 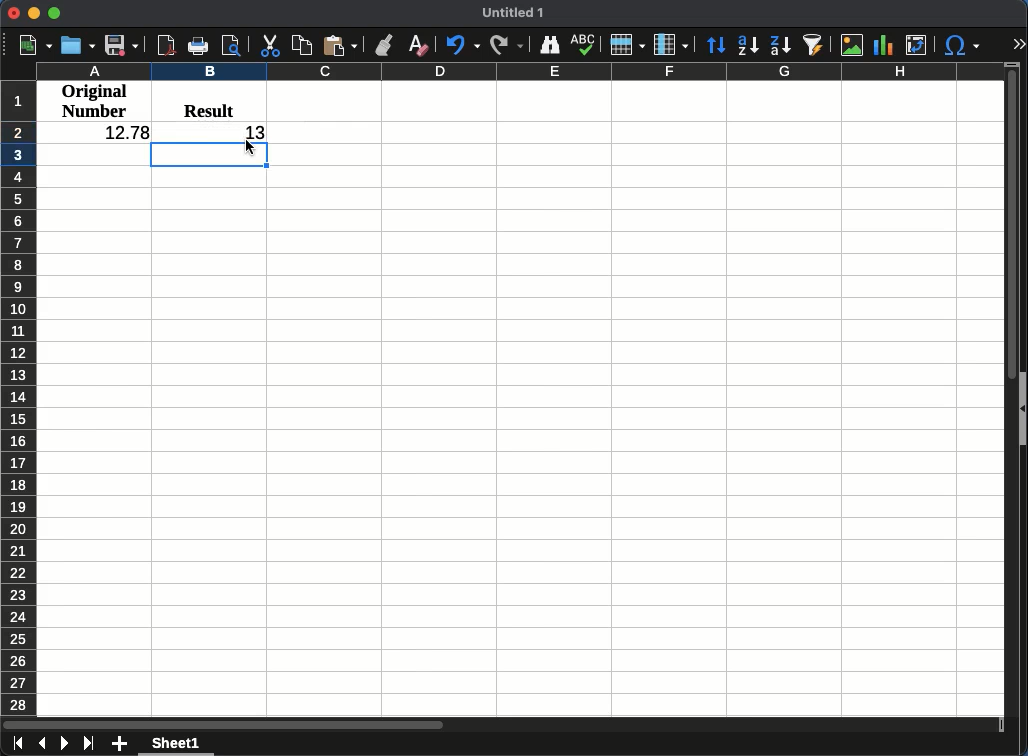 What do you see at coordinates (80, 45) in the screenshot?
I see `open` at bounding box center [80, 45].